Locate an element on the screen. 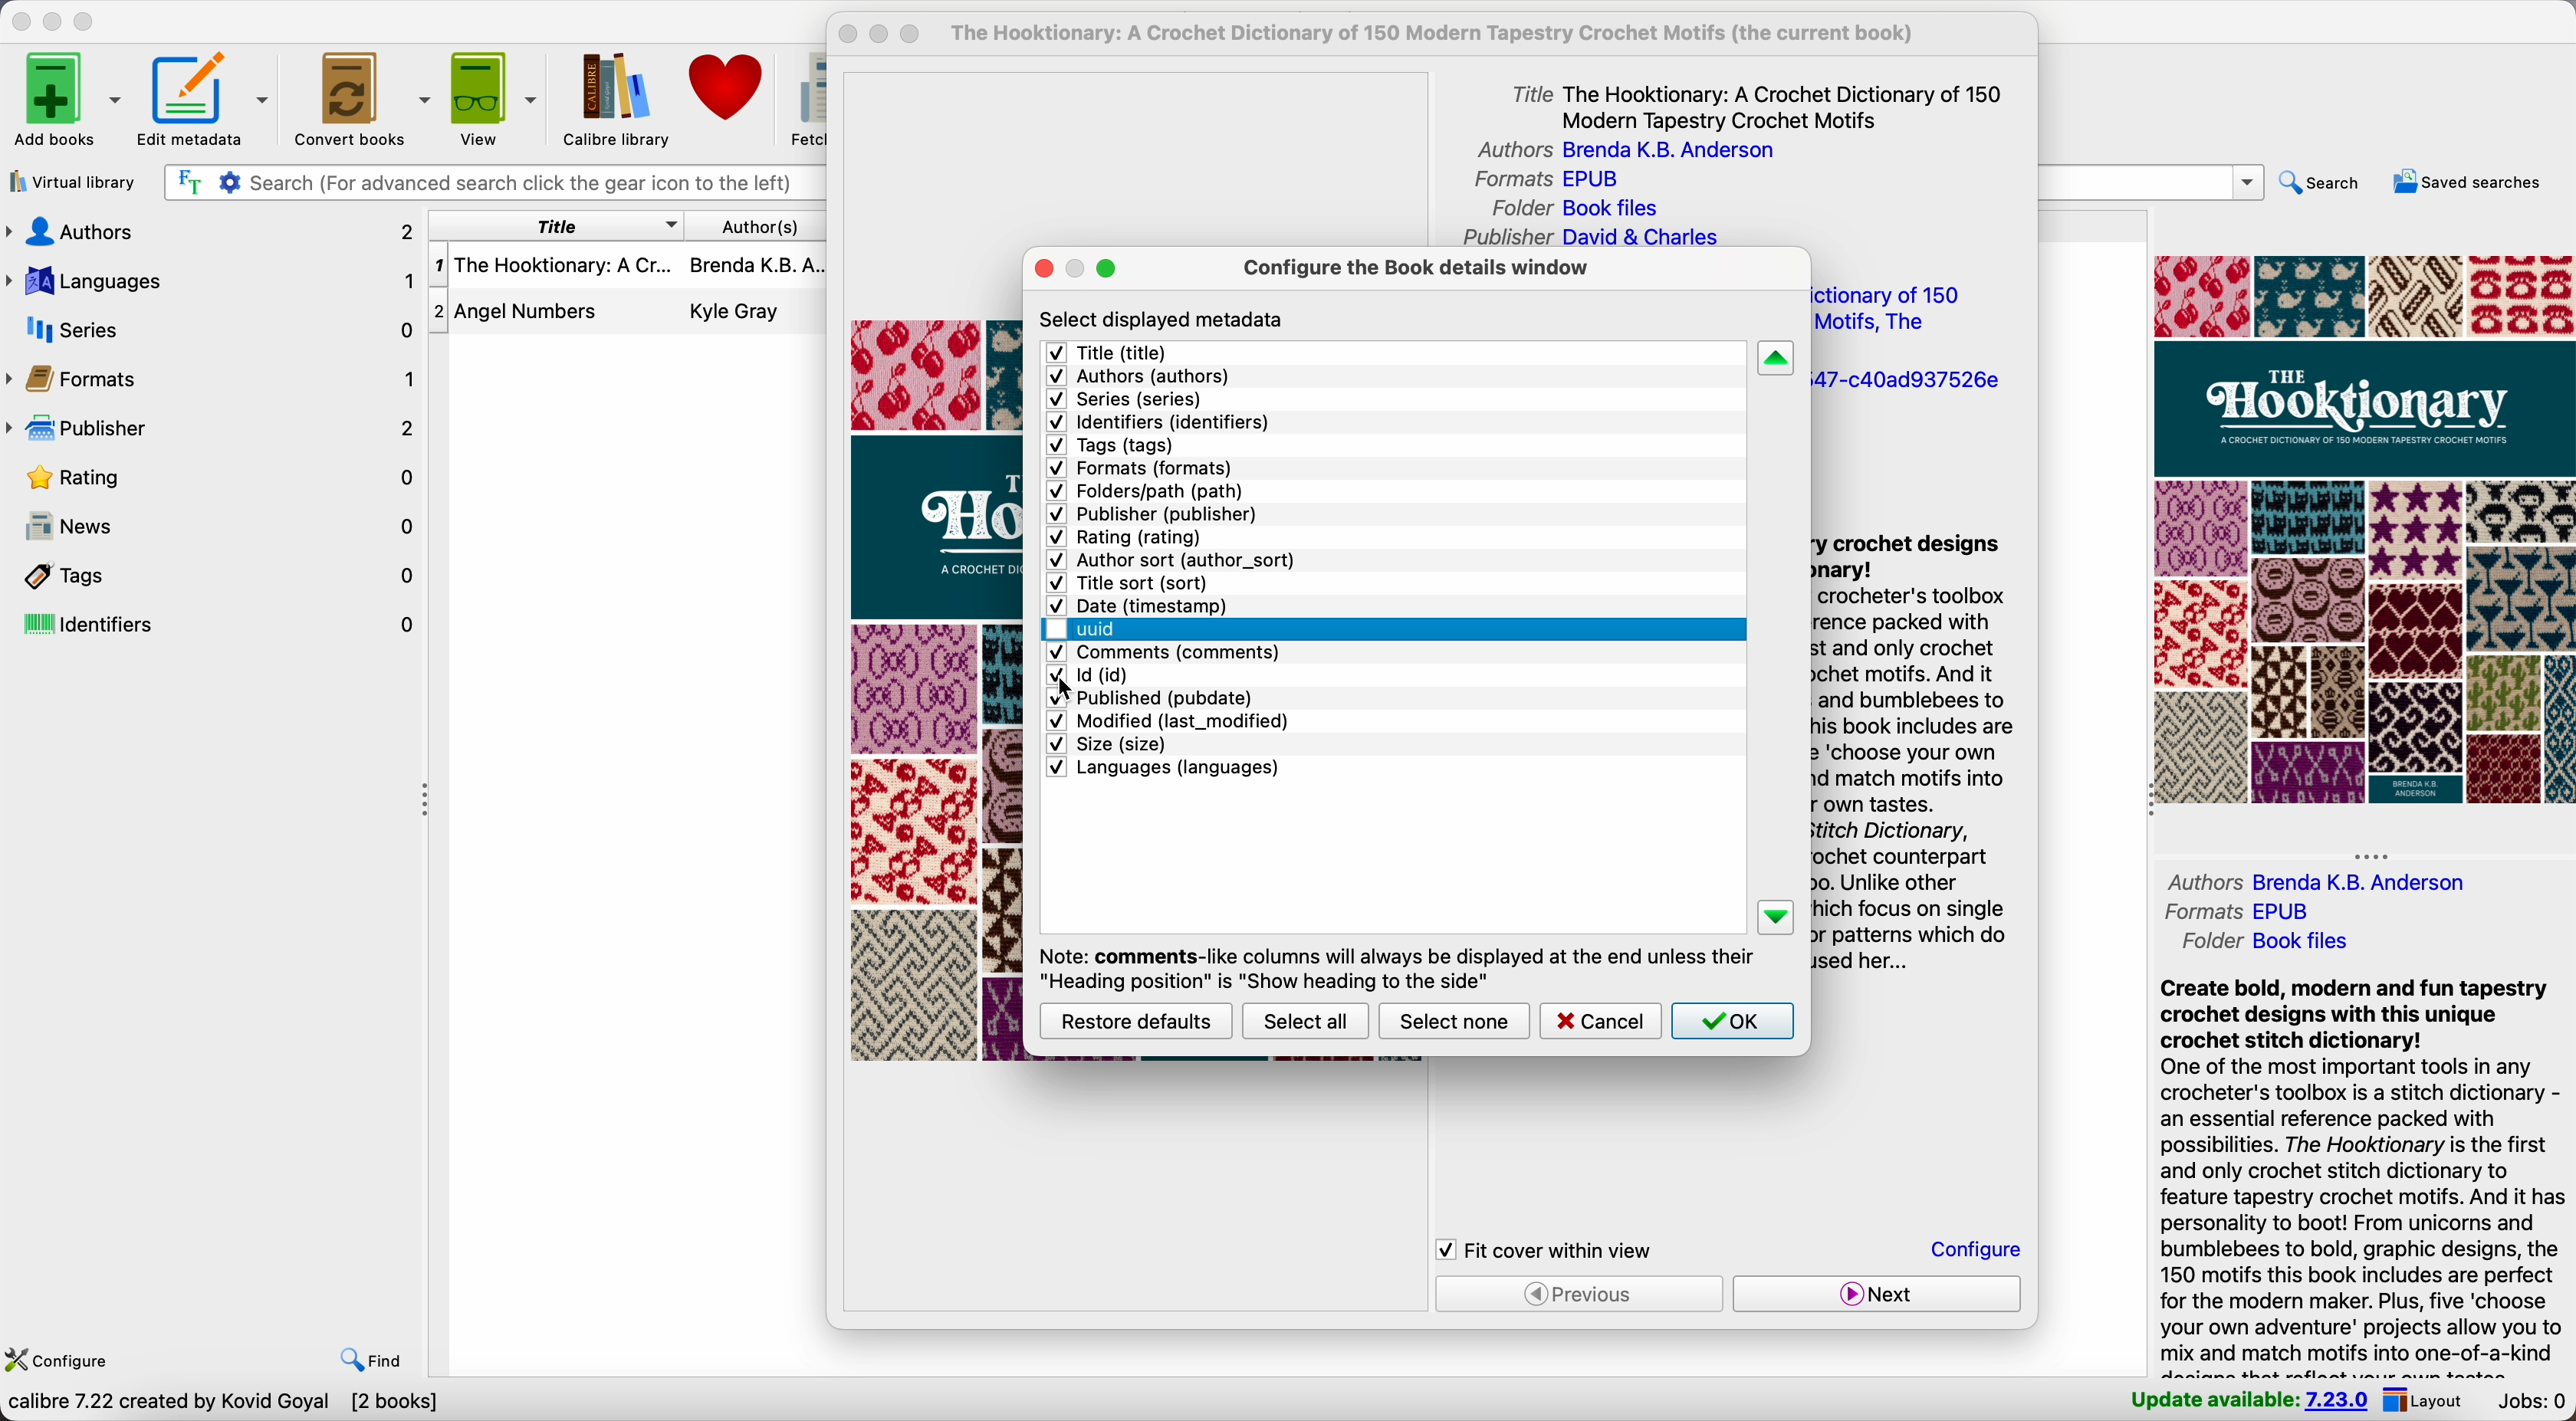  tags is located at coordinates (213, 575).